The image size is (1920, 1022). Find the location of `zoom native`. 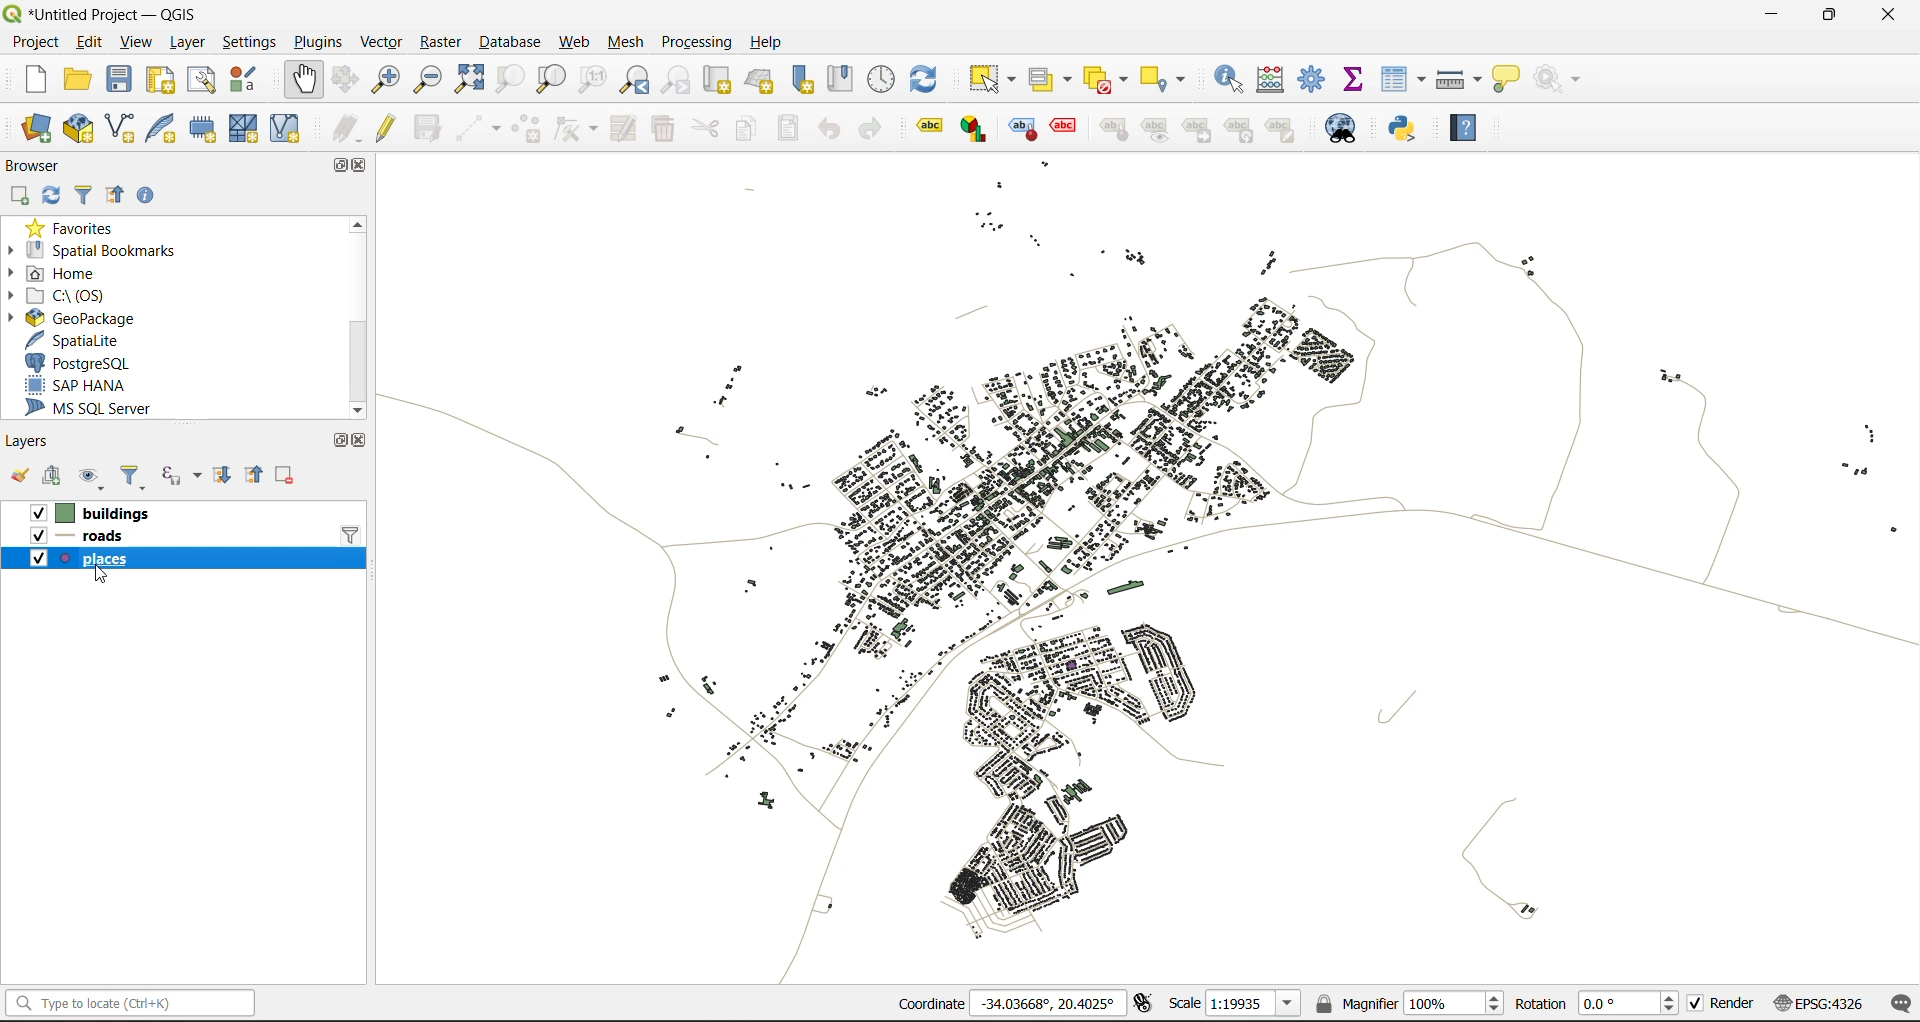

zoom native is located at coordinates (598, 80).